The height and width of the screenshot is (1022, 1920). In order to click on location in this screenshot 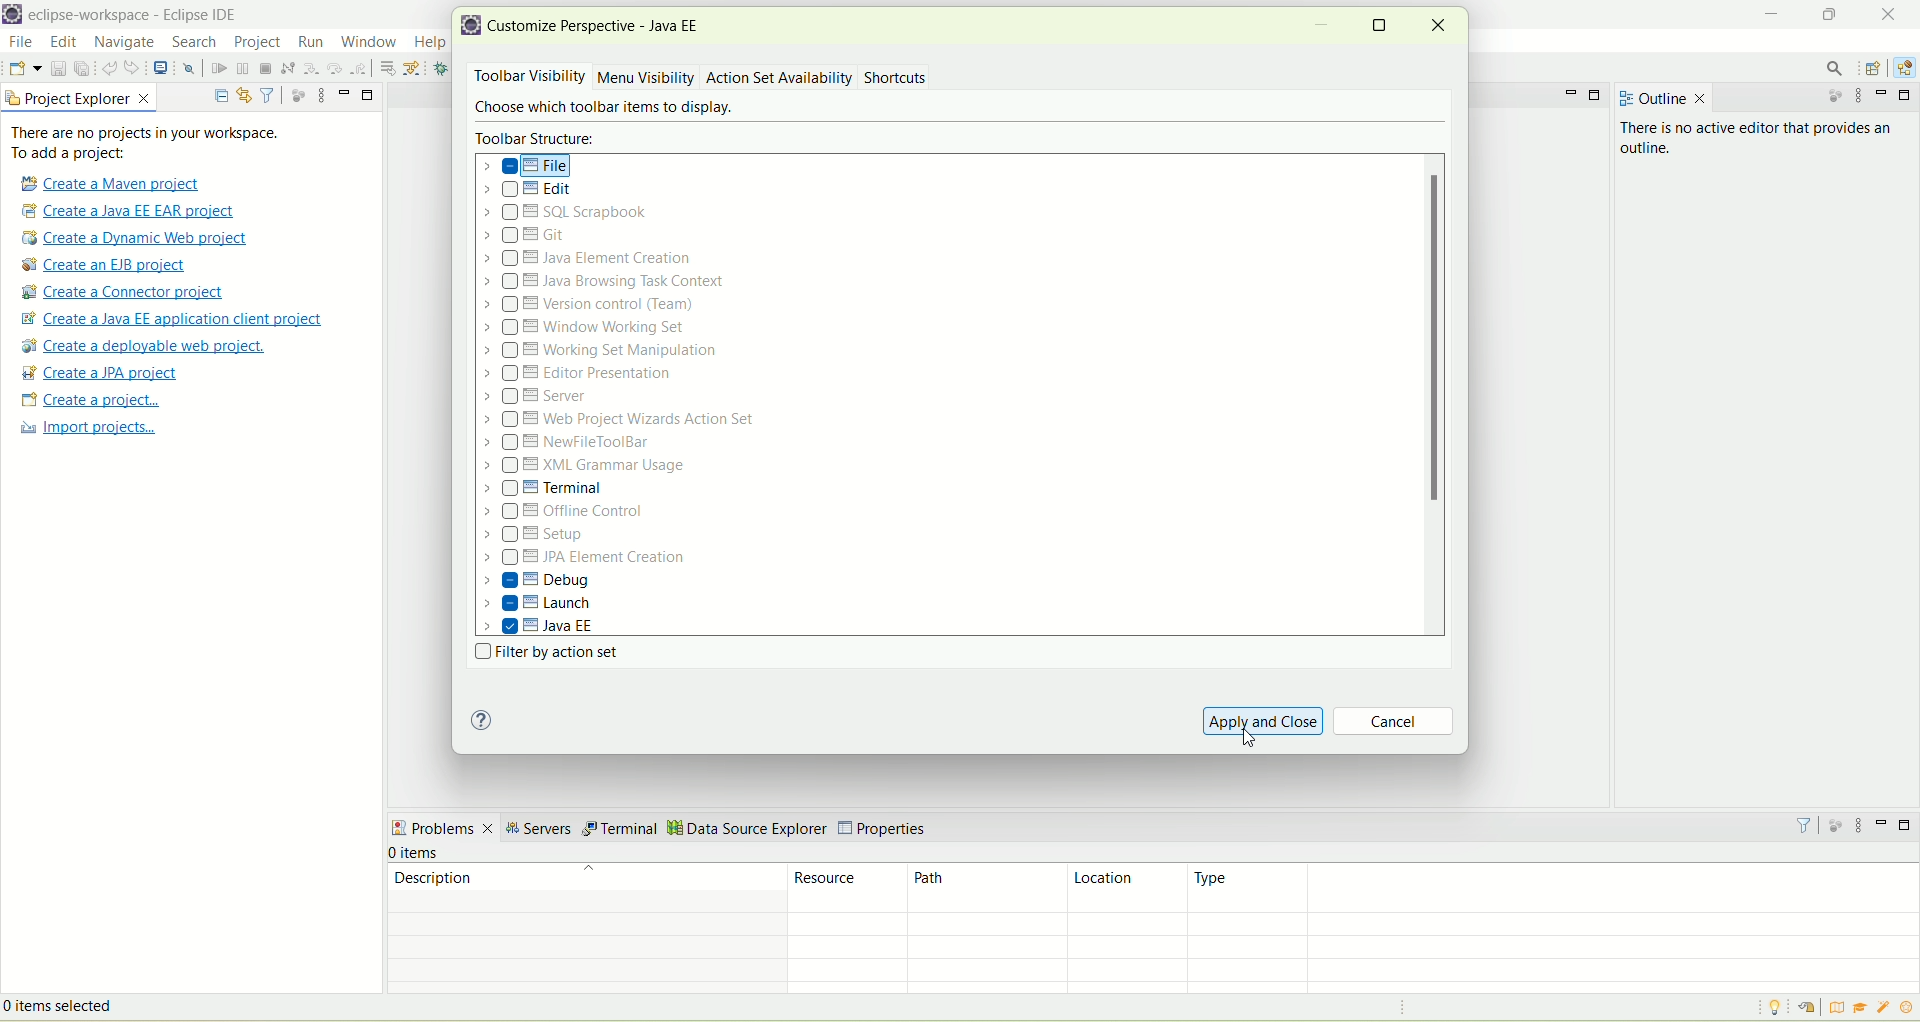, I will do `click(1127, 889)`.